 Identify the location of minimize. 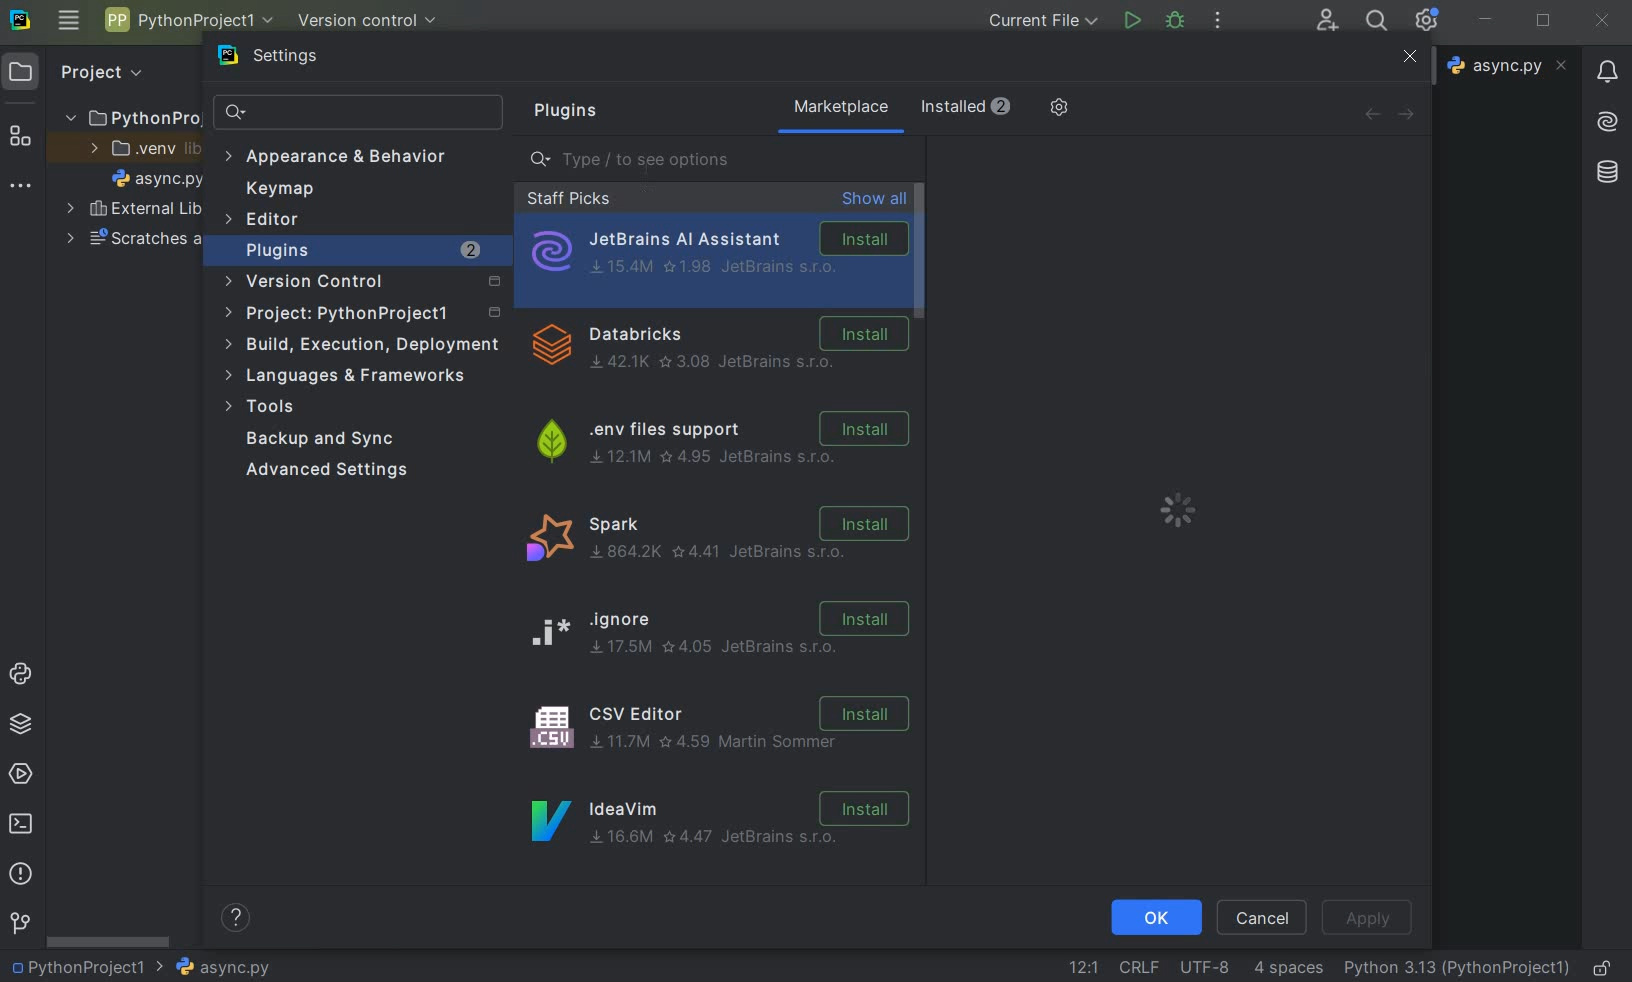
(1487, 21).